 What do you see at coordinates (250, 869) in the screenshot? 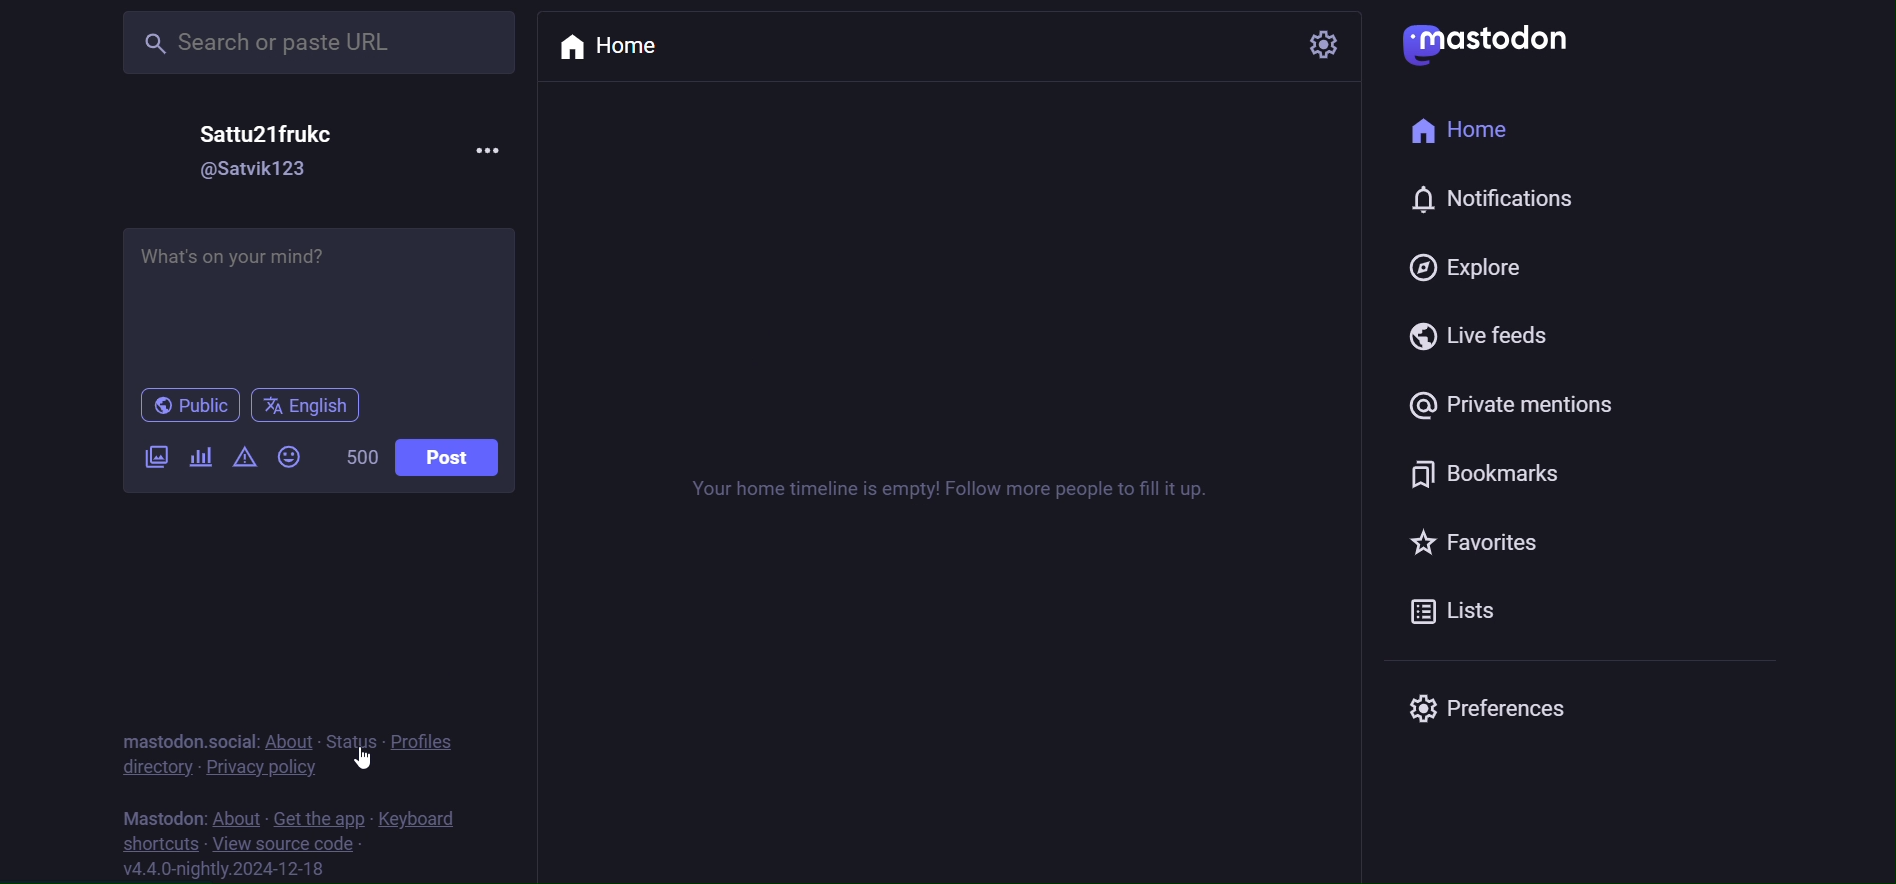
I see `version` at bounding box center [250, 869].